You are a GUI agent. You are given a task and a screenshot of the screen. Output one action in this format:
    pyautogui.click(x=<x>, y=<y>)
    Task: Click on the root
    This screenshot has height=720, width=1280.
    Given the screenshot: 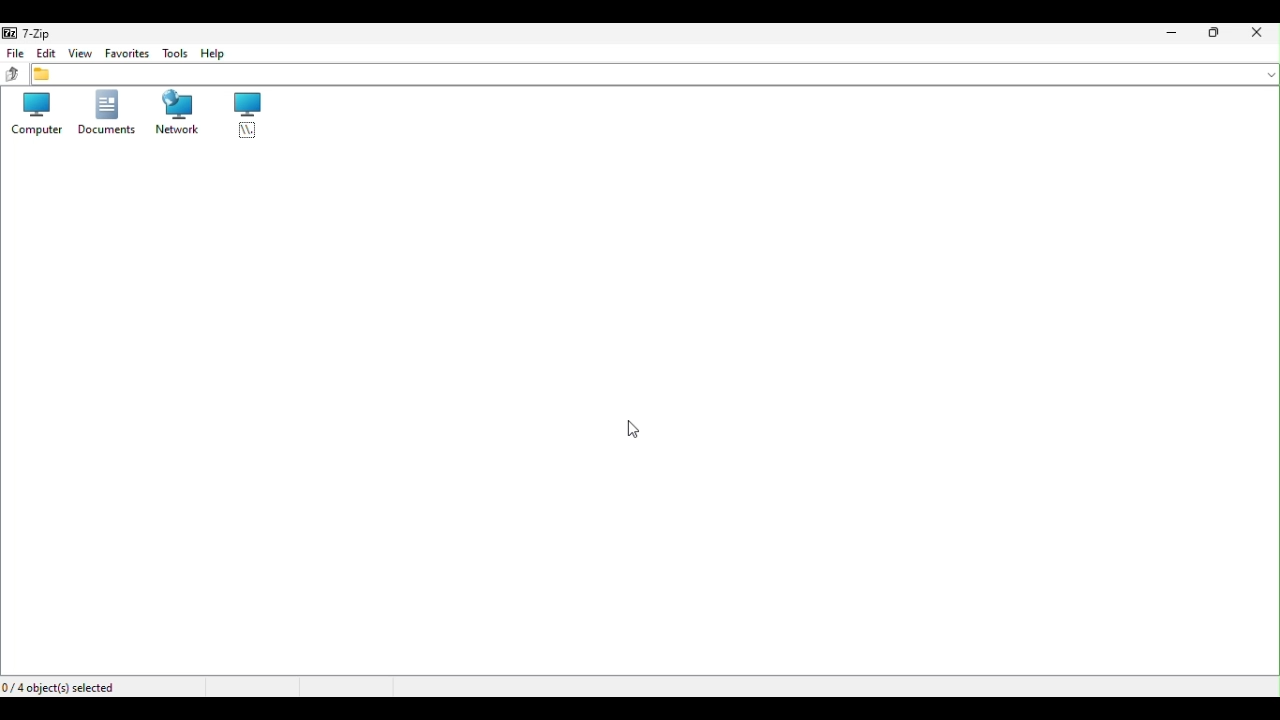 What is the action you would take?
    pyautogui.click(x=246, y=116)
    